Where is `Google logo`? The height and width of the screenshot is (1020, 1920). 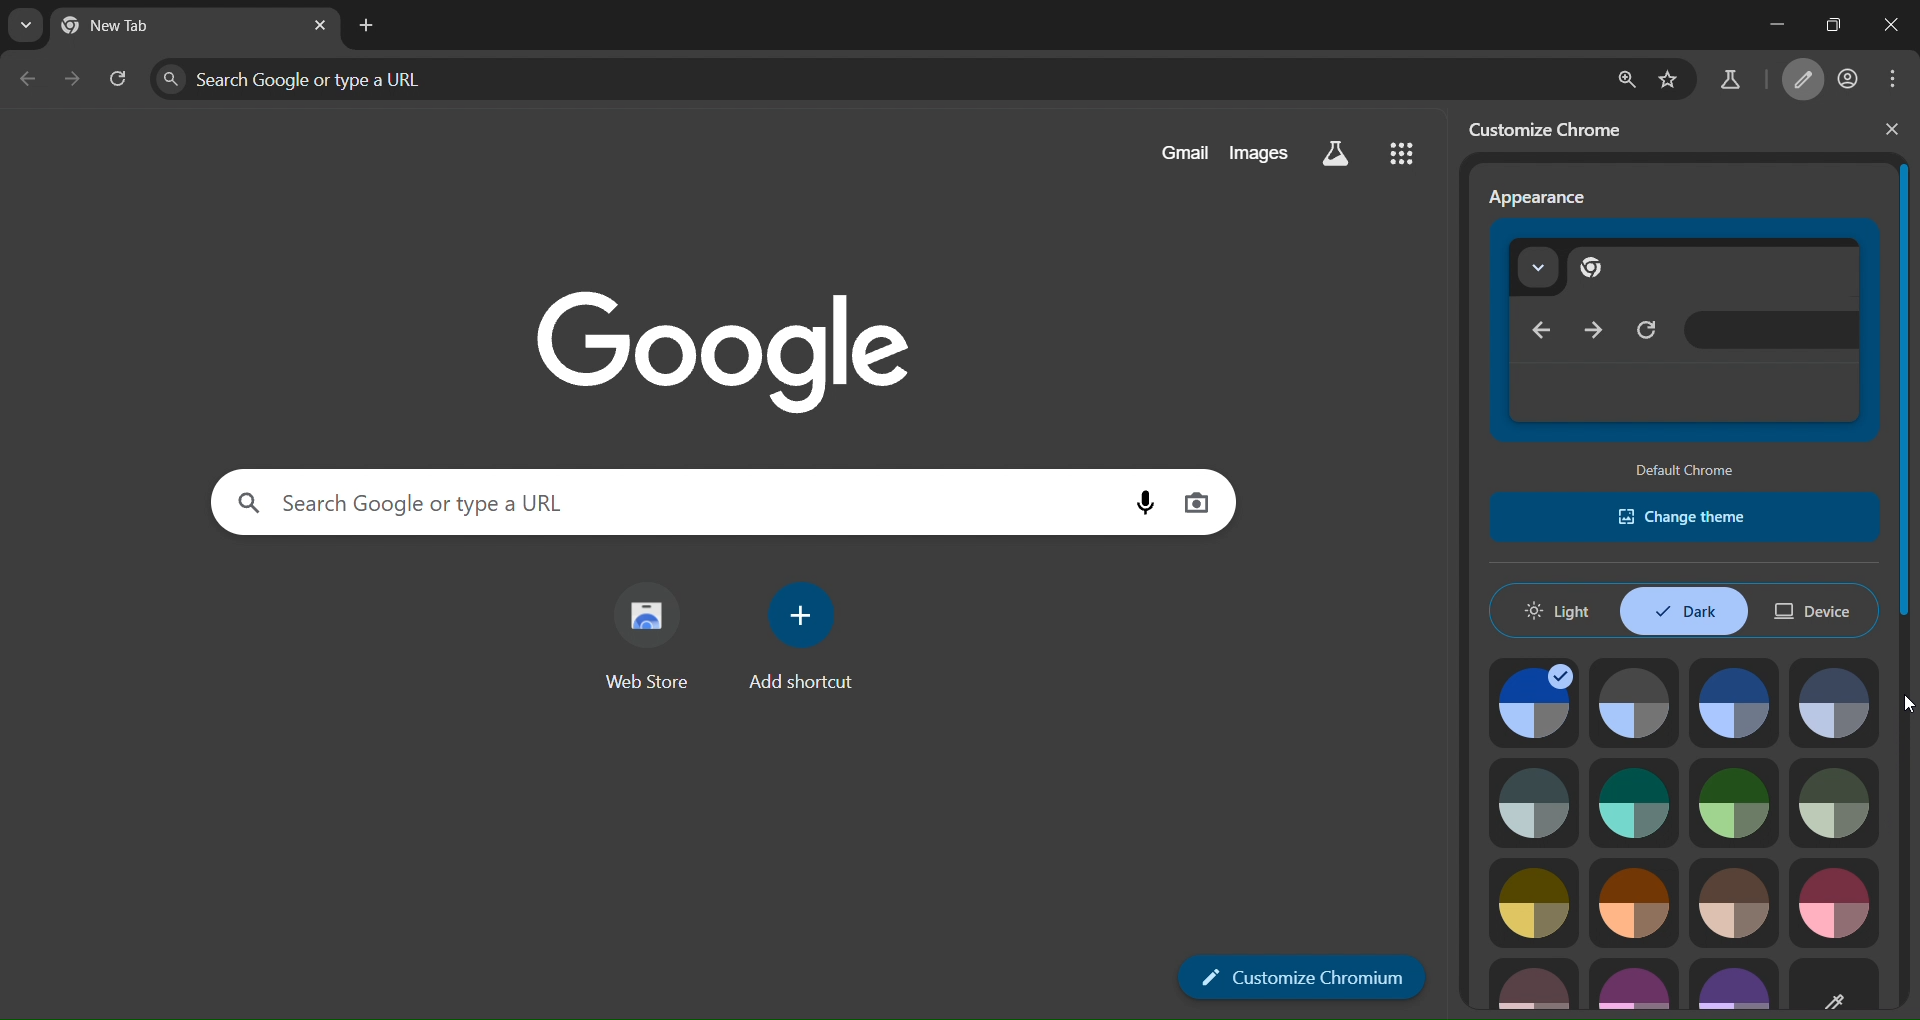 Google logo is located at coordinates (724, 349).